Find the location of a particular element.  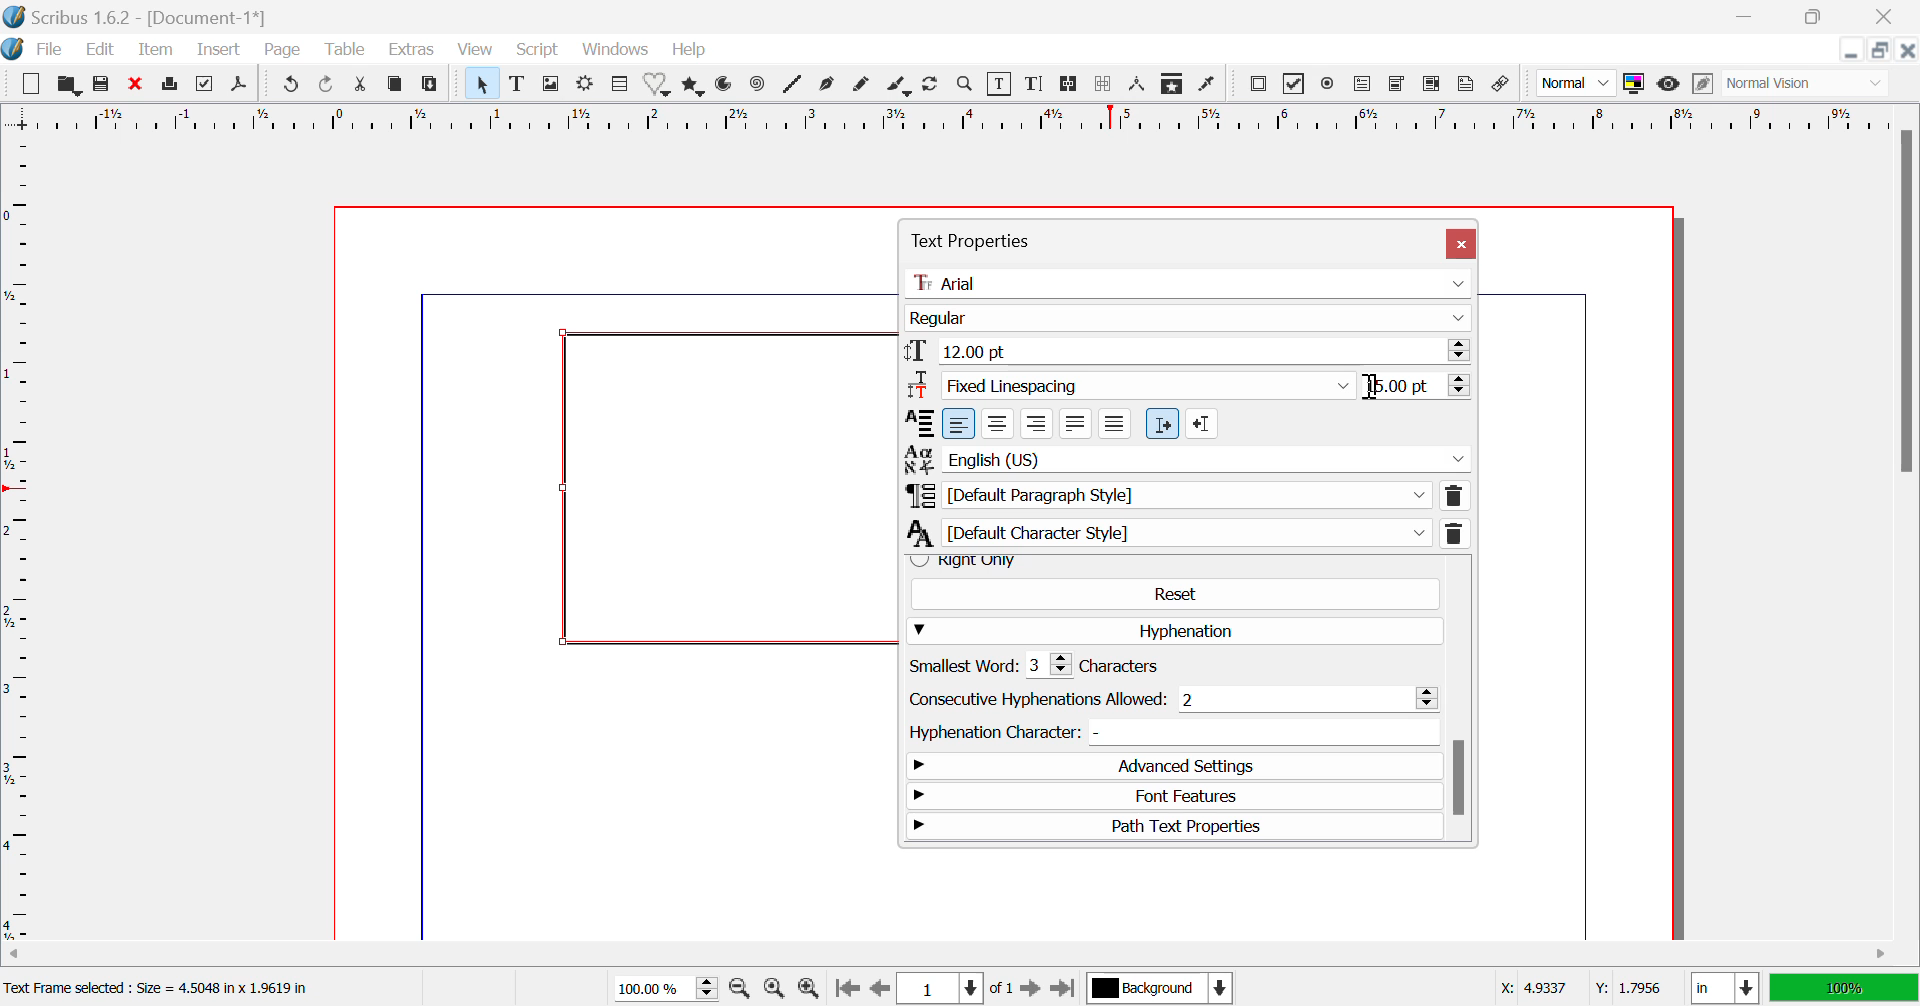

Scroll Bar is located at coordinates (1459, 701).